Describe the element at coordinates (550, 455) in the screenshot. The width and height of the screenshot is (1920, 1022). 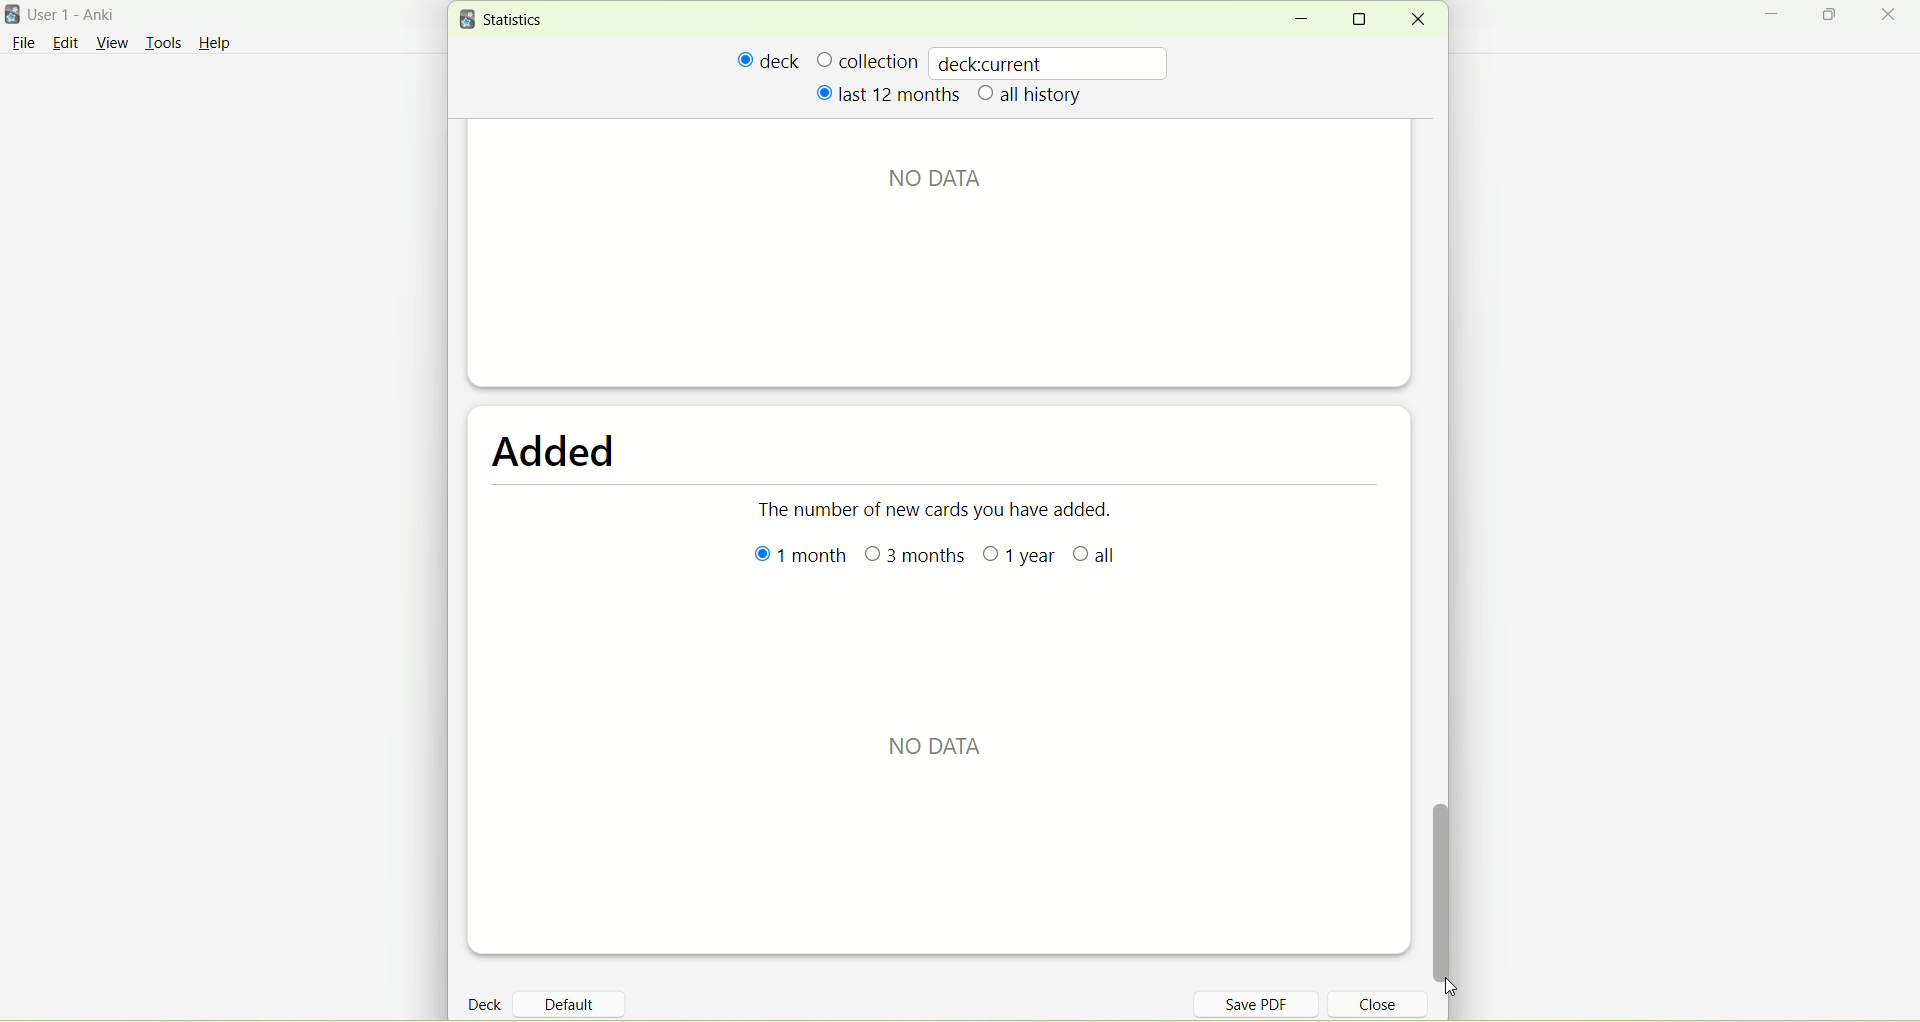
I see `added` at that location.